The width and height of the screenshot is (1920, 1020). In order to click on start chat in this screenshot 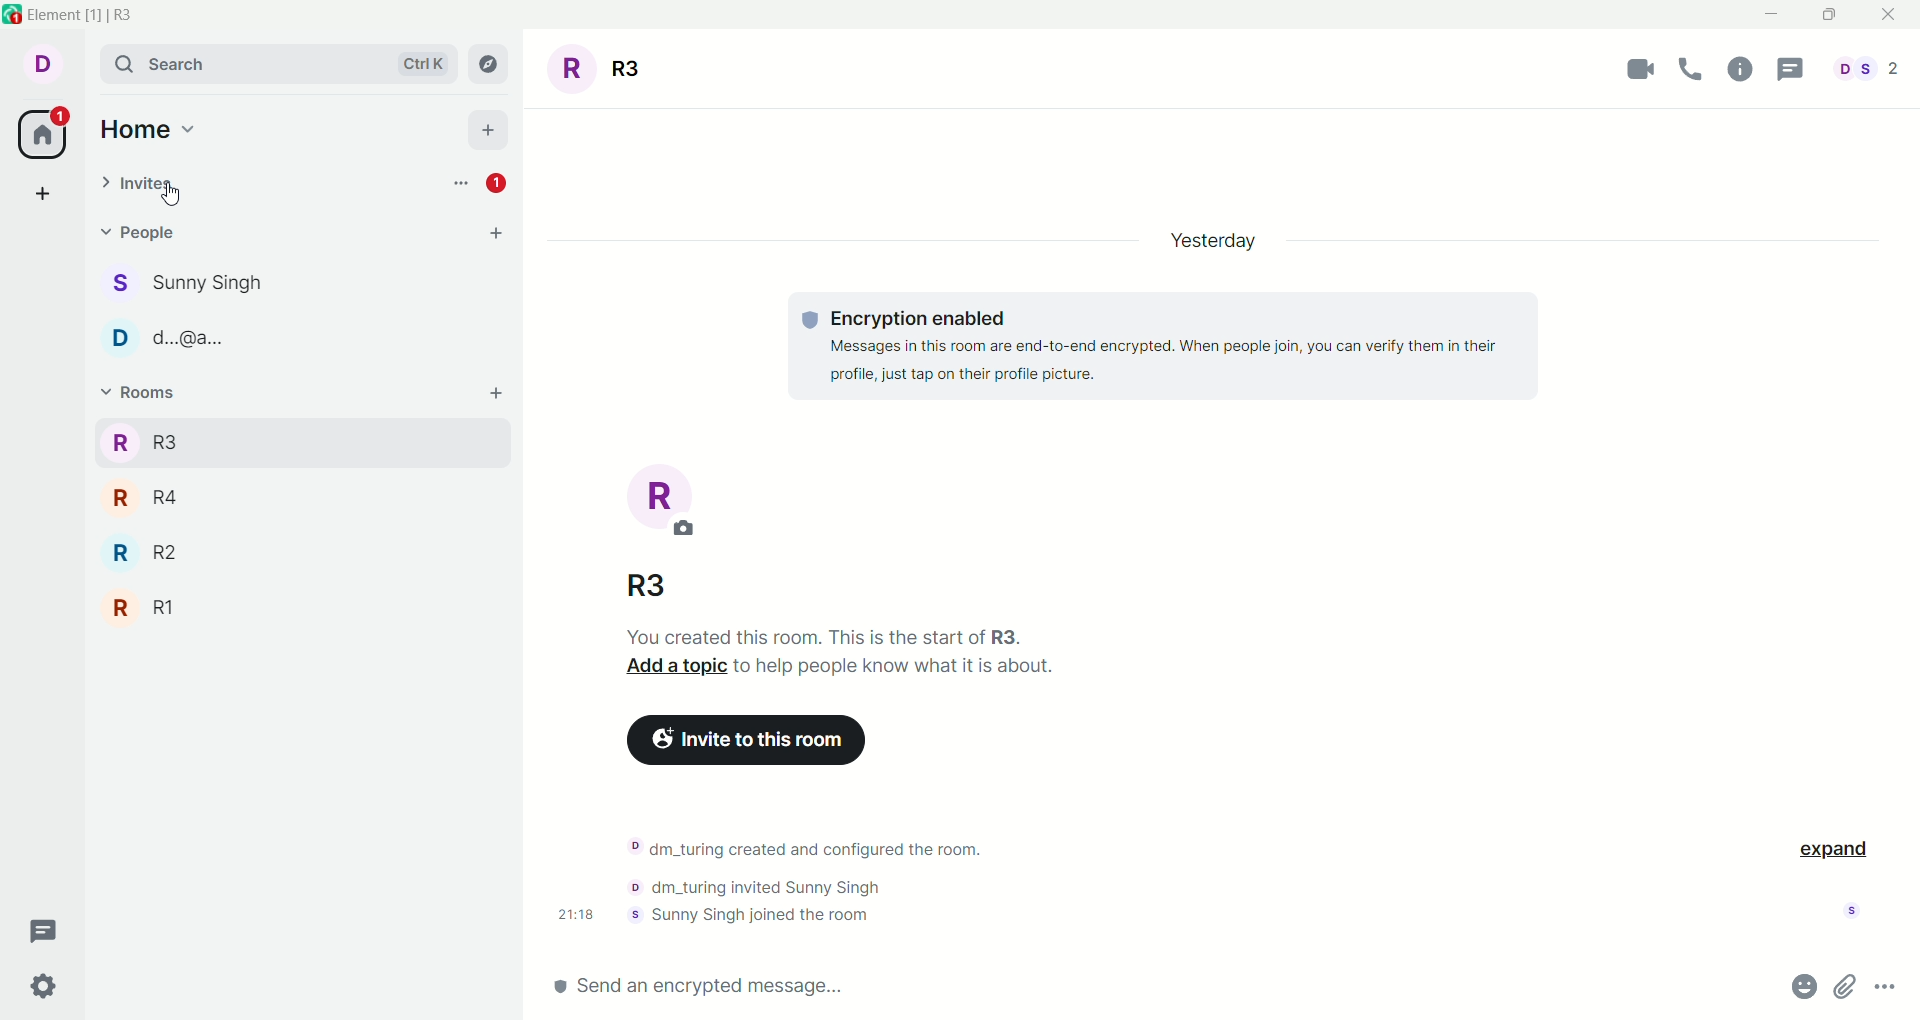, I will do `click(495, 233)`.